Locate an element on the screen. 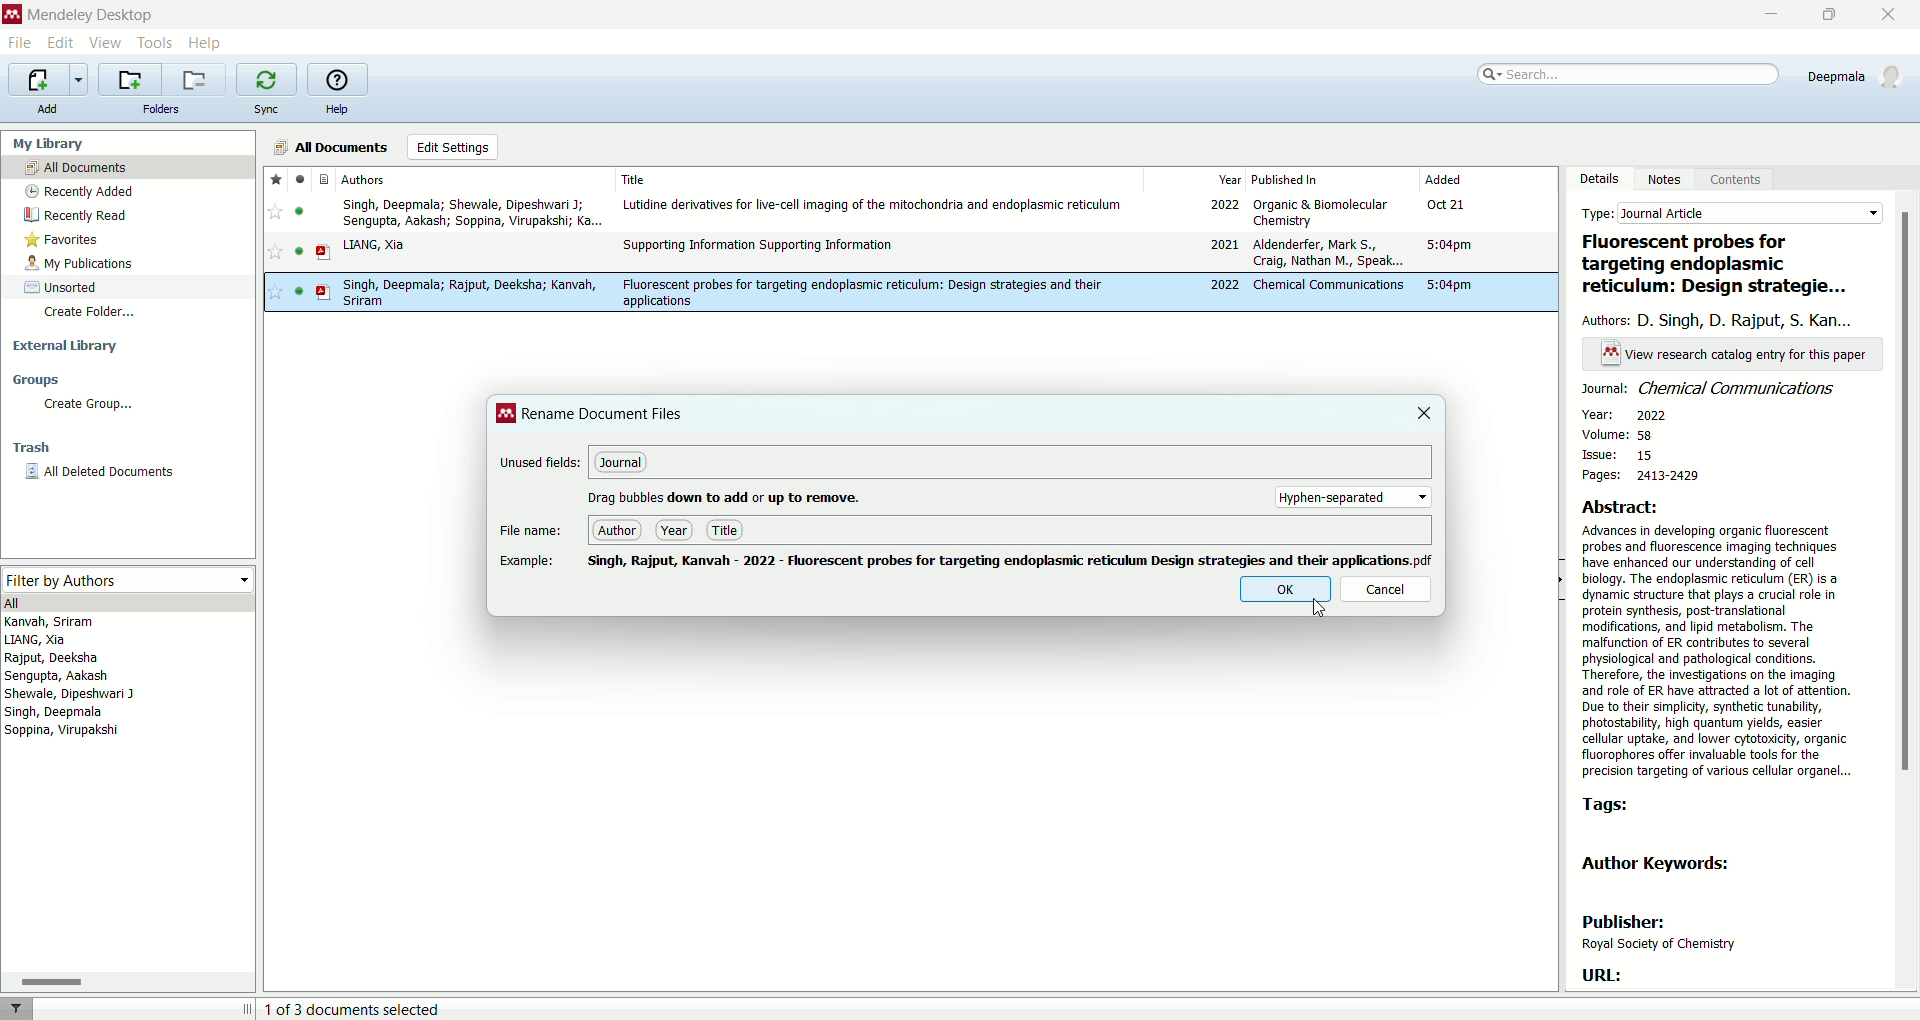 This screenshot has width=1920, height=1020. Chemical communications is located at coordinates (1326, 284).